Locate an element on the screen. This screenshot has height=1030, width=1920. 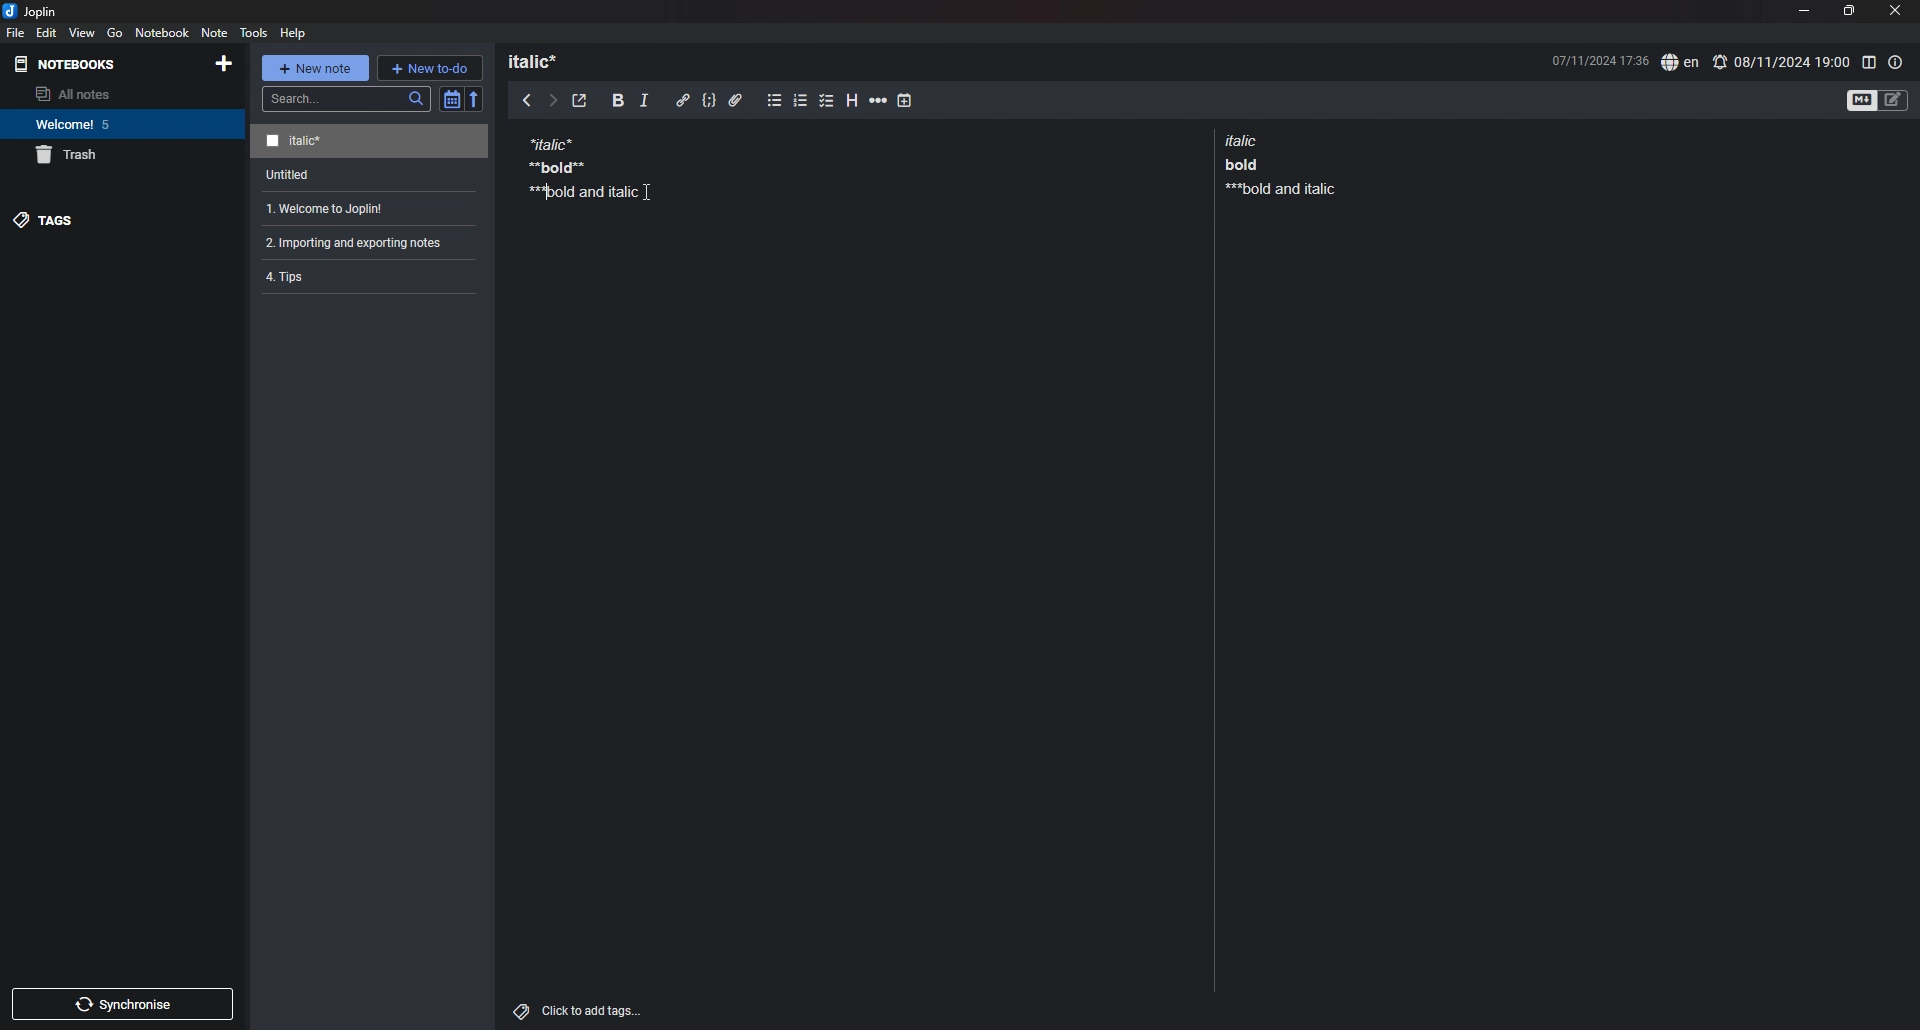
edit is located at coordinates (47, 32).